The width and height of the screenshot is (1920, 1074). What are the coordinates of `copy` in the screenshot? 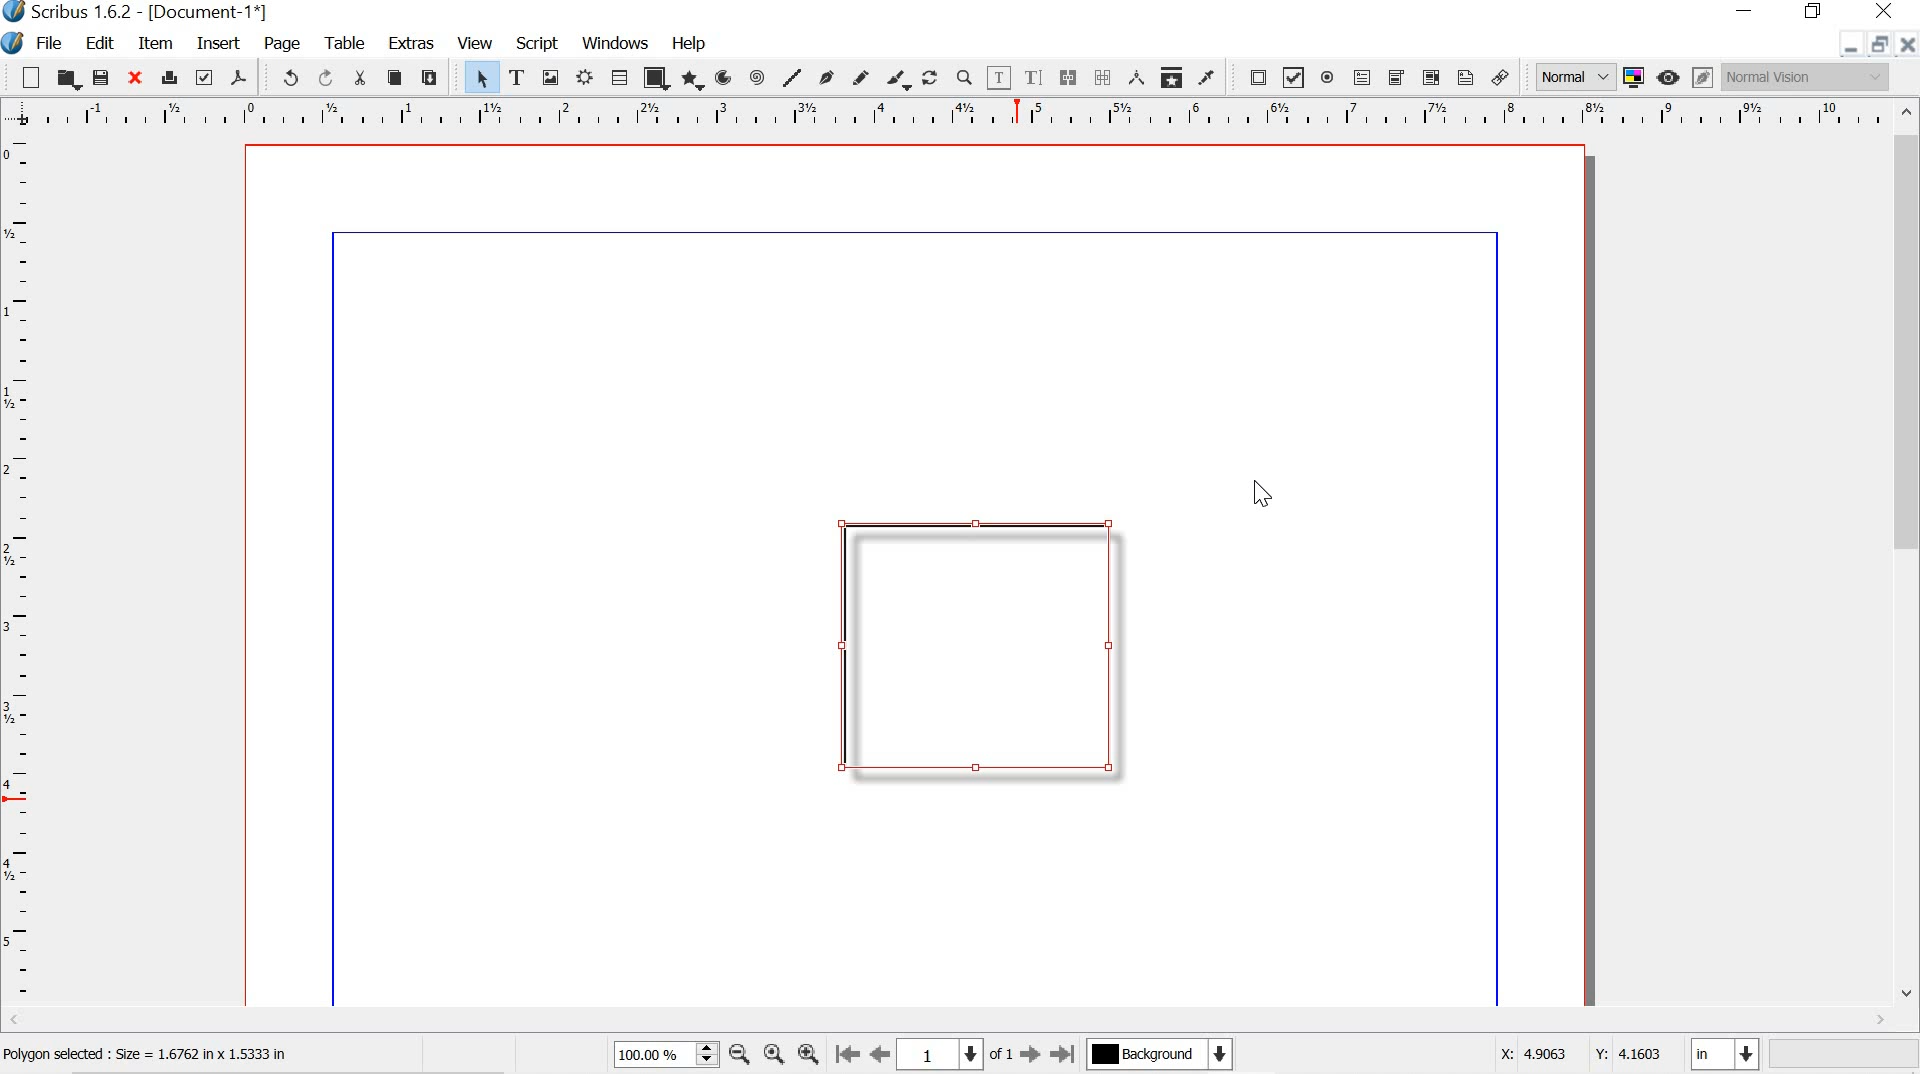 It's located at (395, 78).